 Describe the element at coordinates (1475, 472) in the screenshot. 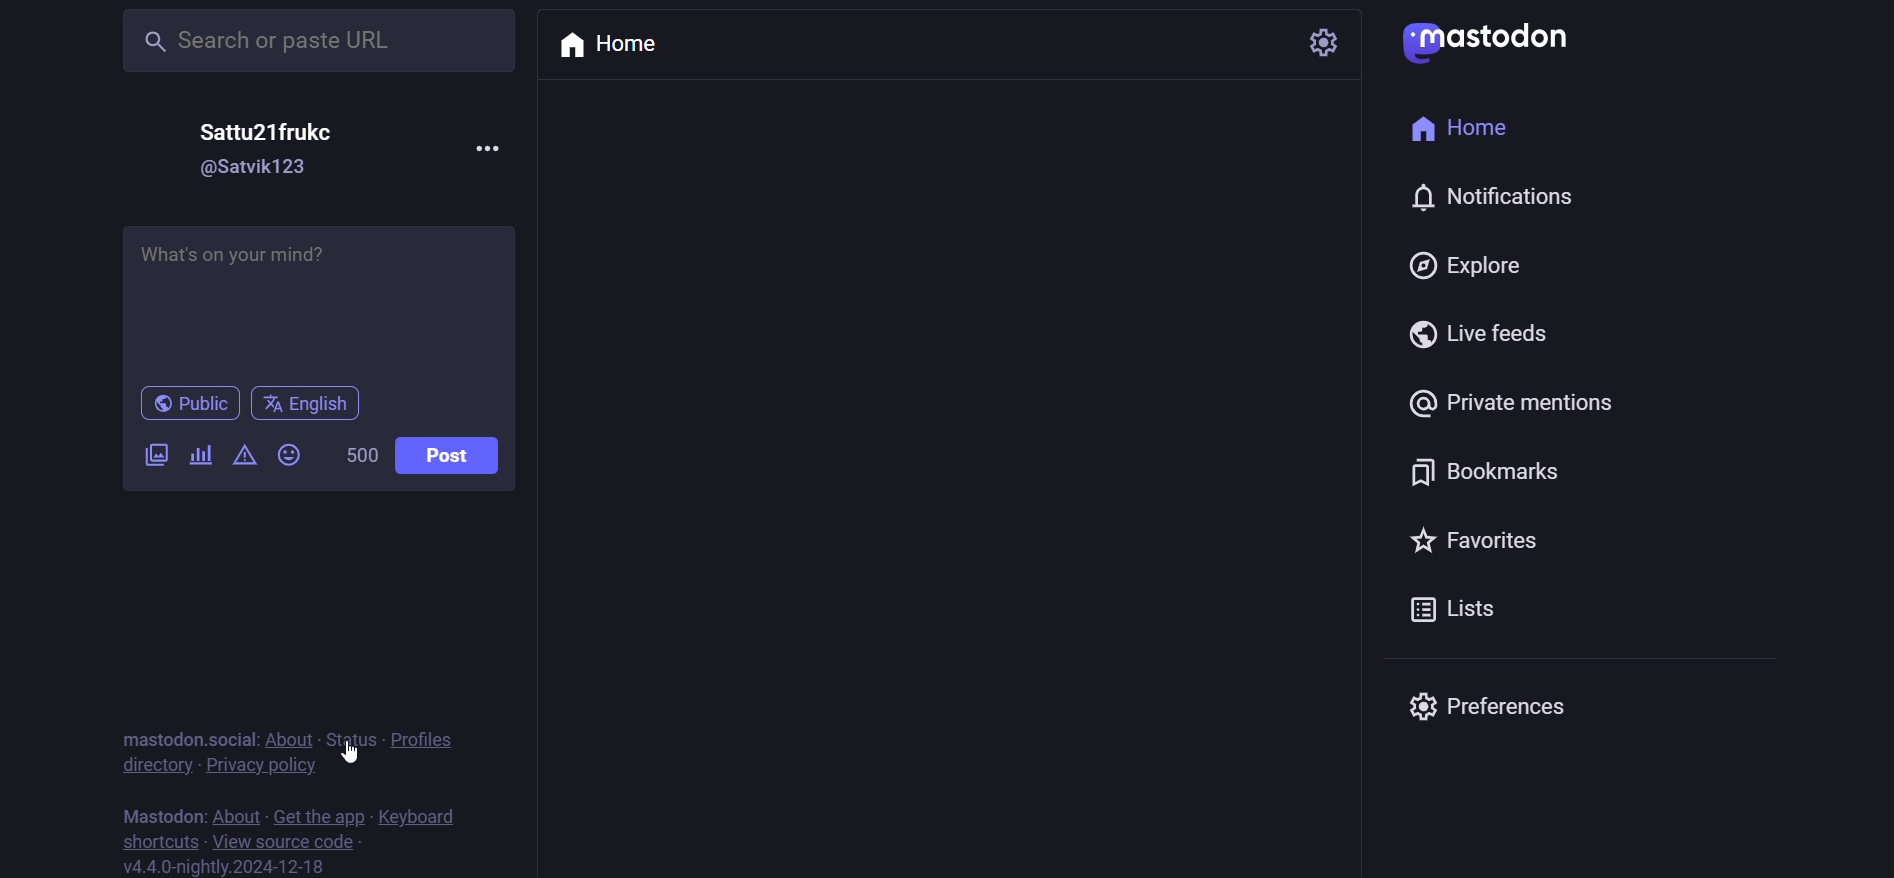

I see `bookmark` at that location.